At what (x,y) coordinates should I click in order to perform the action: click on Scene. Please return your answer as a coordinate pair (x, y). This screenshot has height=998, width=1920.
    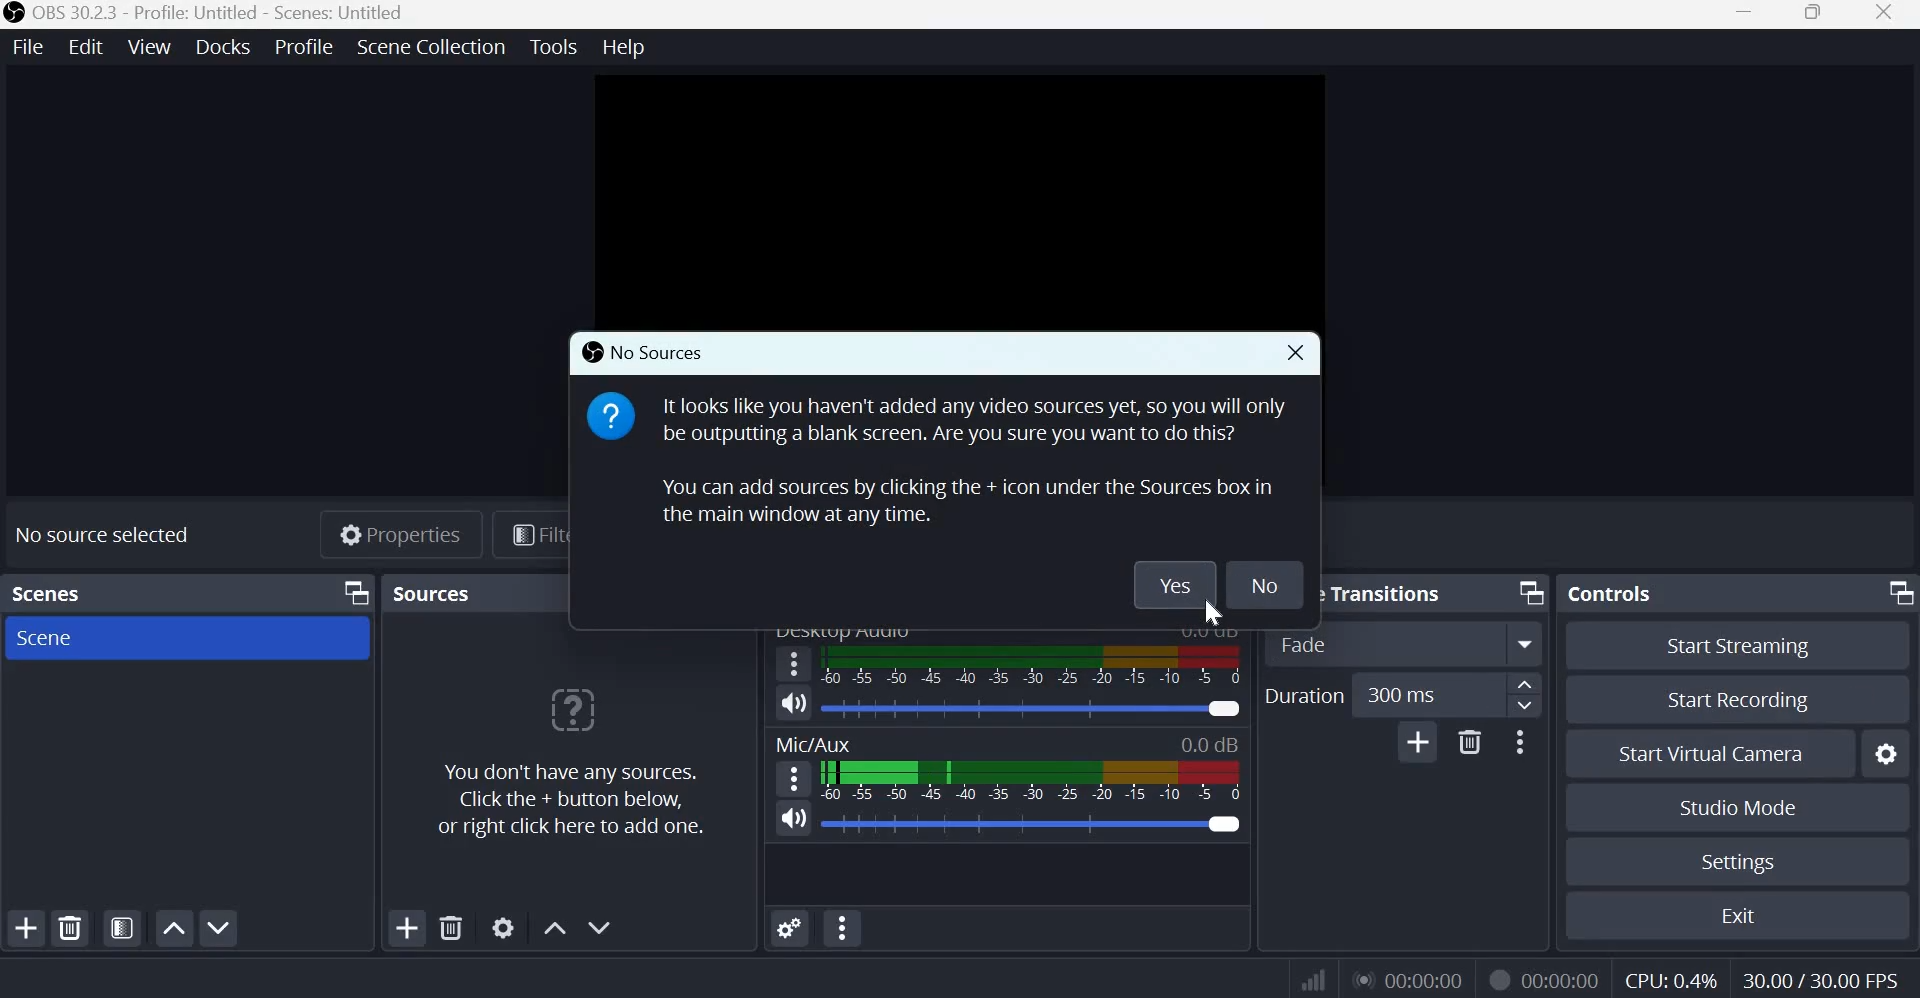
    Looking at the image, I should click on (54, 640).